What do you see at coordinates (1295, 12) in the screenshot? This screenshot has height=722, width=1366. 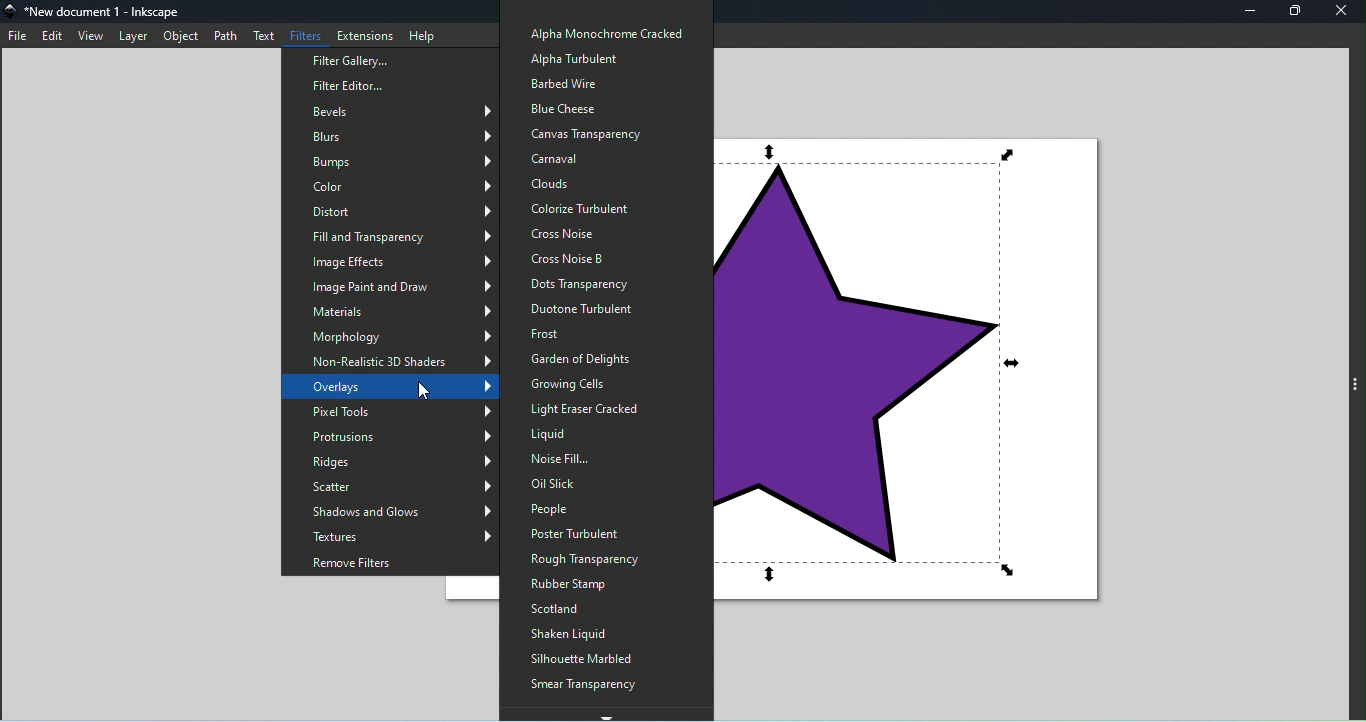 I see `maximize` at bounding box center [1295, 12].